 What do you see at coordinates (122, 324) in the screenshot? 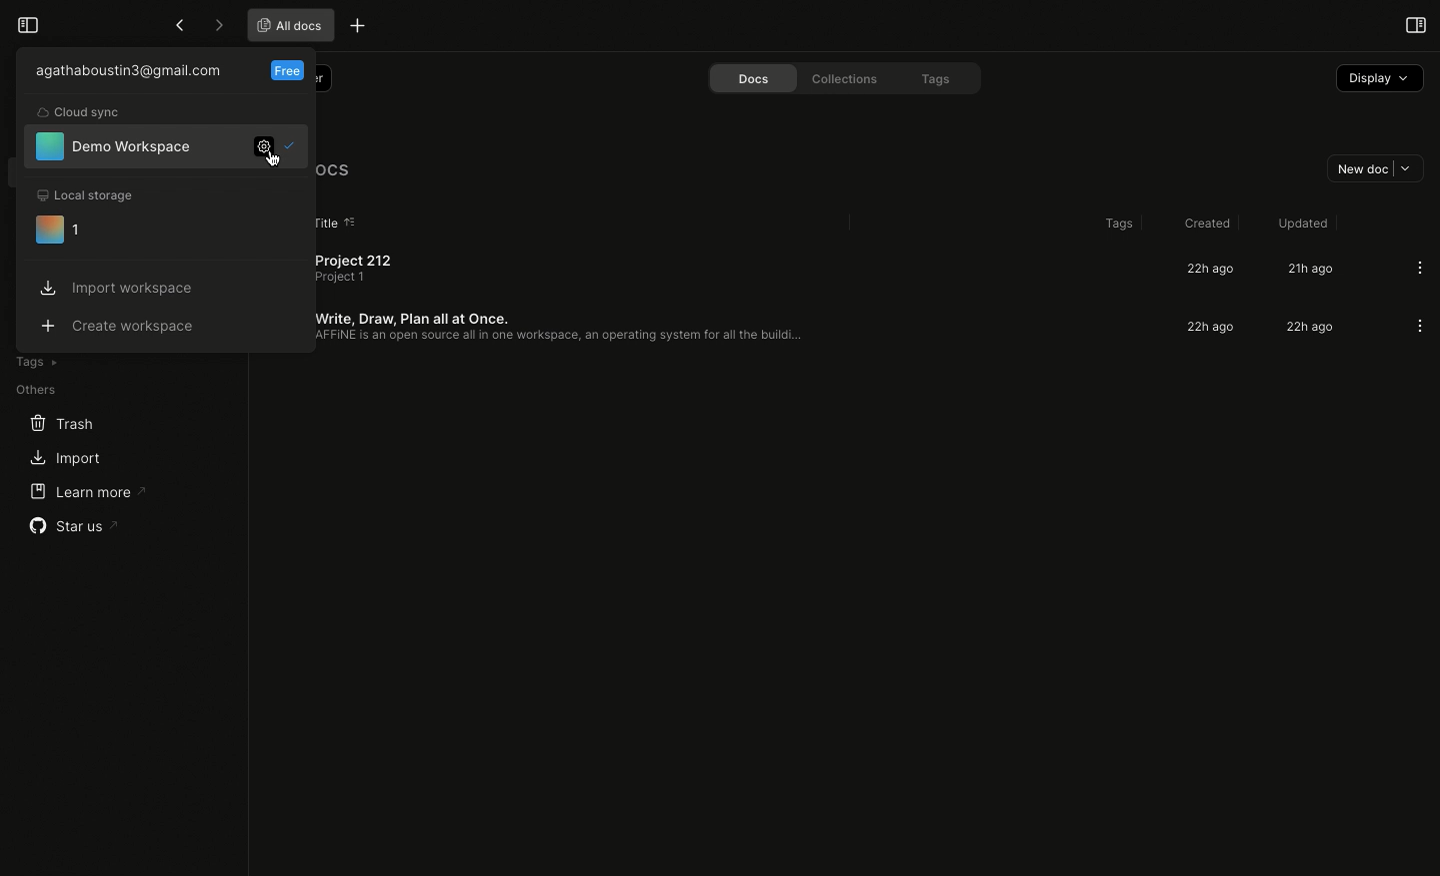
I see `Create workspace` at bounding box center [122, 324].